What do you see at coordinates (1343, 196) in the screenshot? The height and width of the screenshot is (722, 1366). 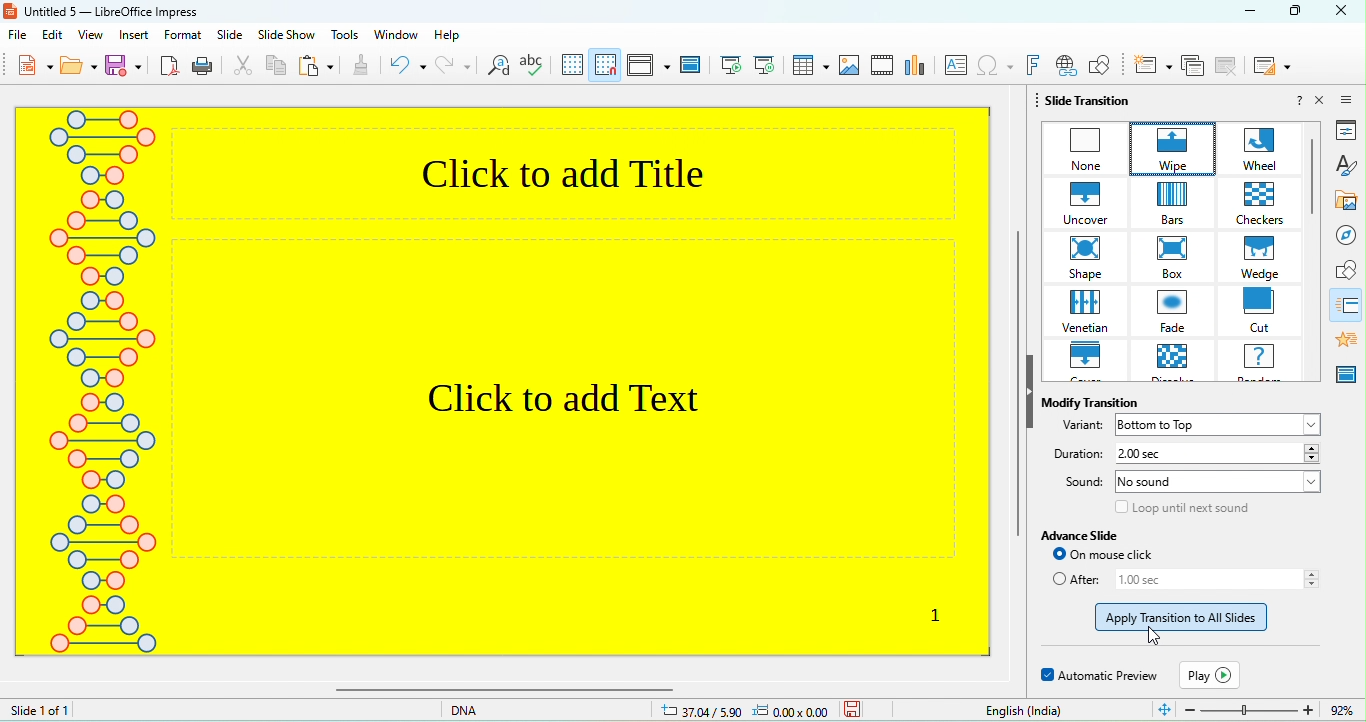 I see `gallery` at bounding box center [1343, 196].